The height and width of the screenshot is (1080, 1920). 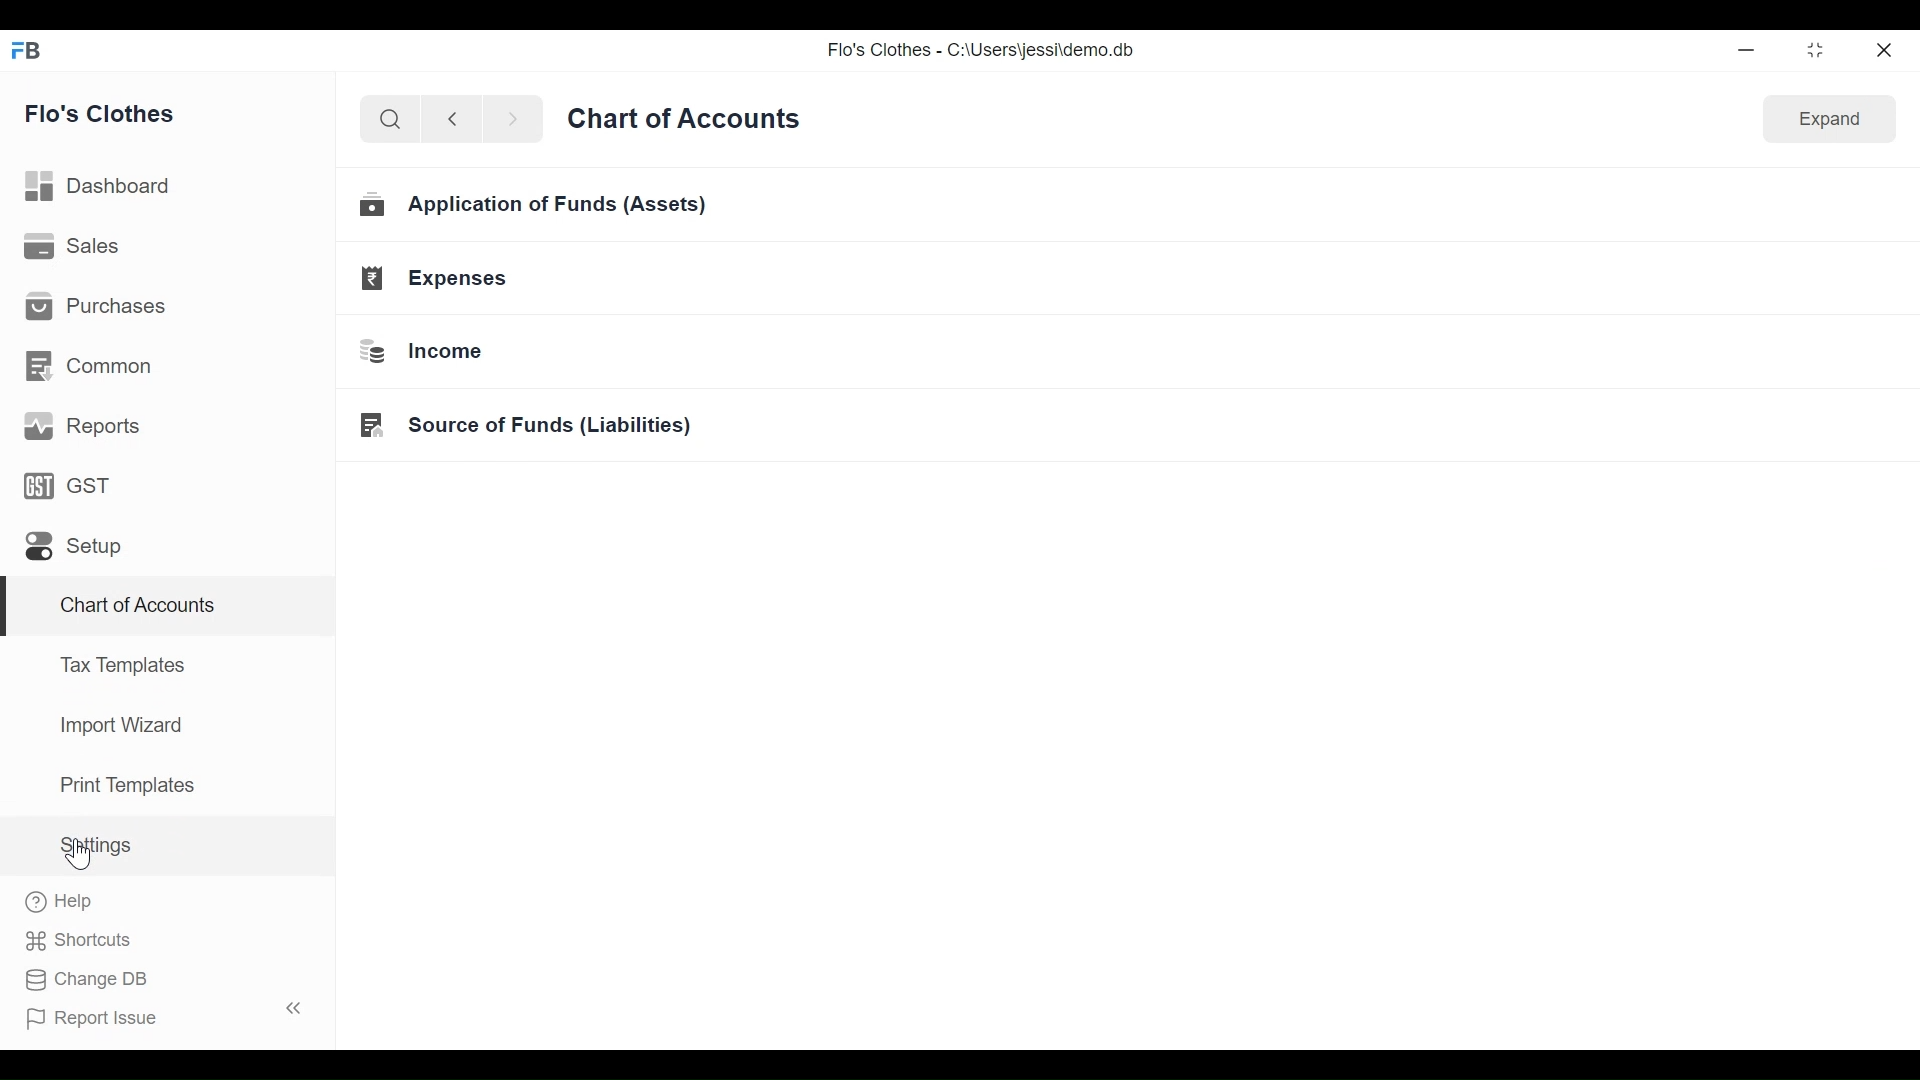 I want to click on Reports, so click(x=81, y=426).